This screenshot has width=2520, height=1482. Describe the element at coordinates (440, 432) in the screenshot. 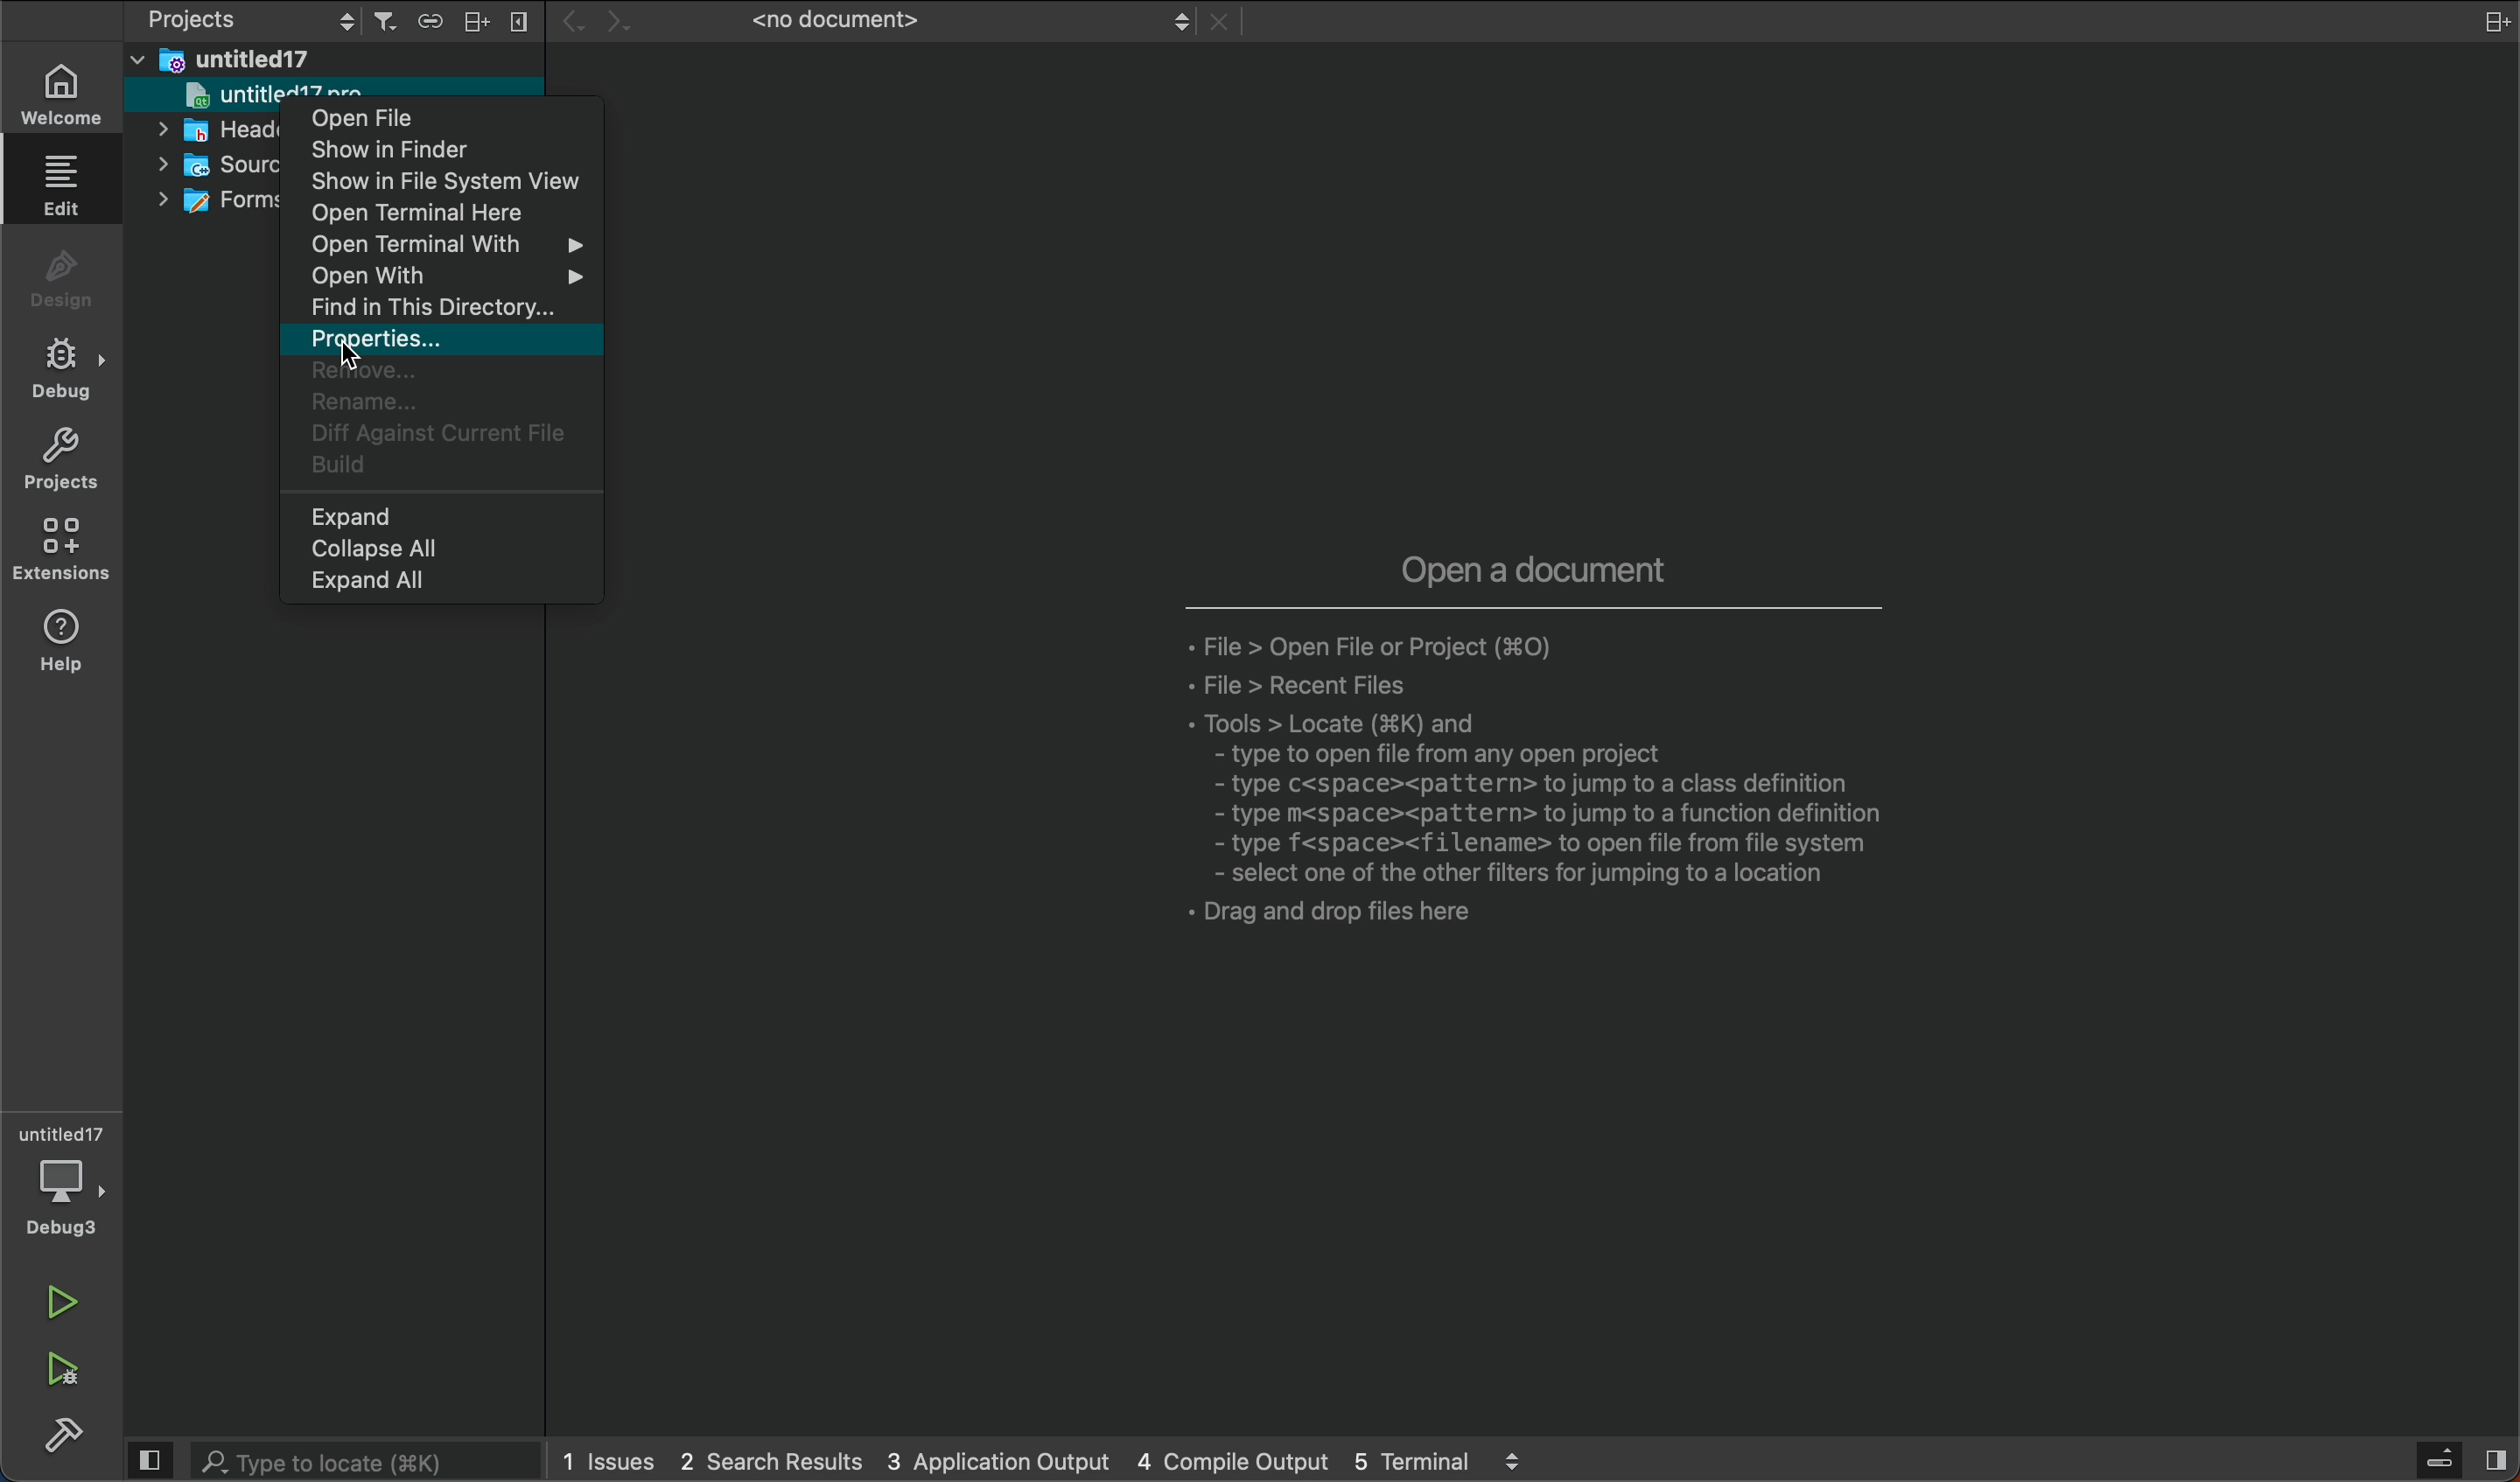

I see `diff` at that location.